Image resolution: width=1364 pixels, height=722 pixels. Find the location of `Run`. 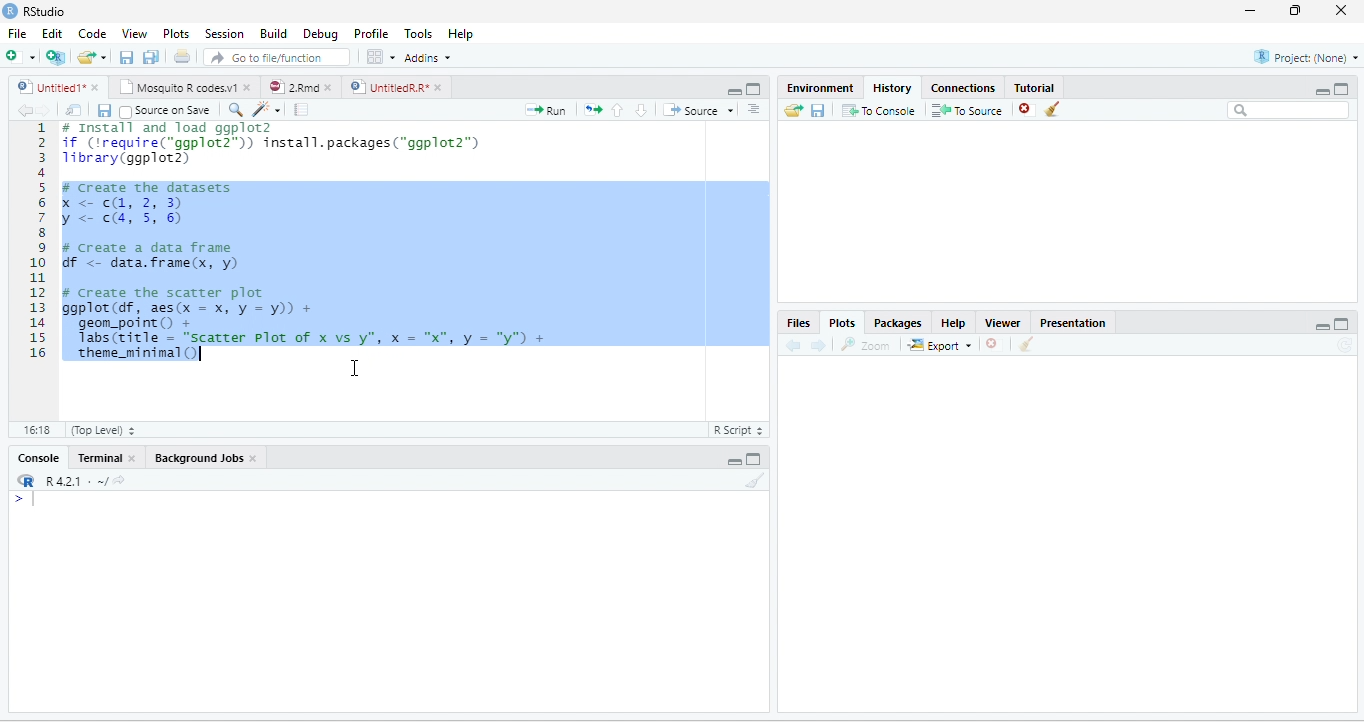

Run is located at coordinates (546, 110).